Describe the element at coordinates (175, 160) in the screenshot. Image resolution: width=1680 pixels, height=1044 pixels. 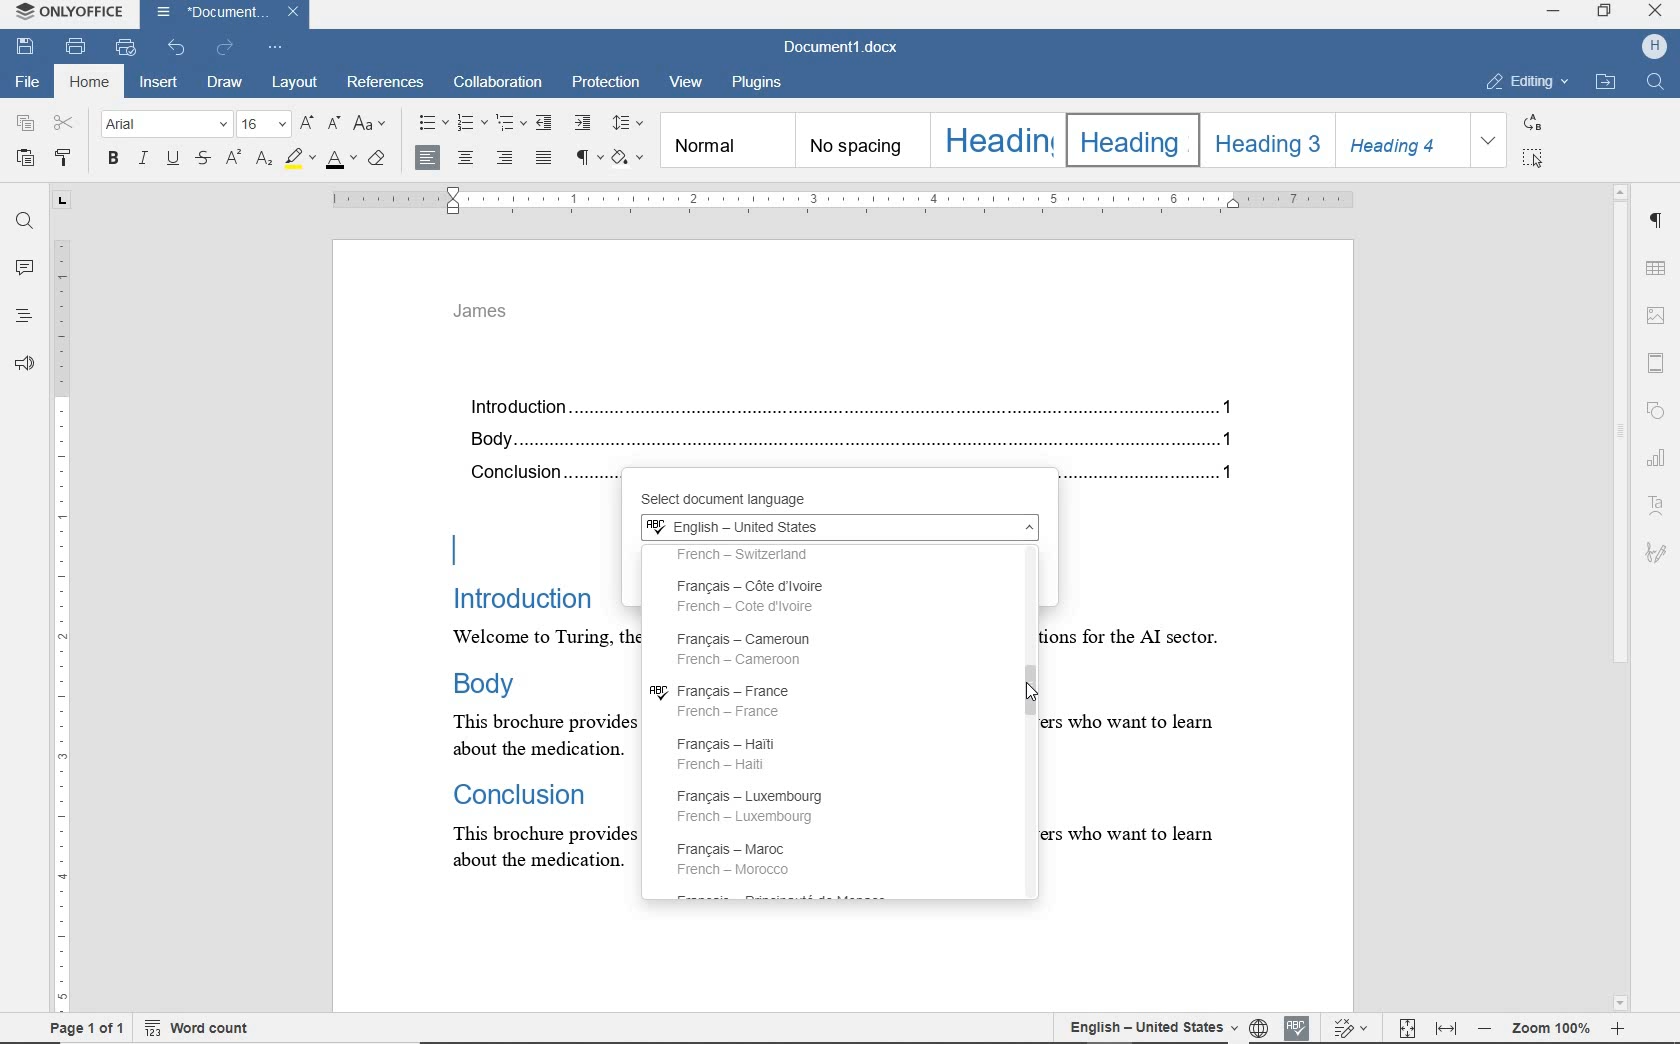
I see `underline` at that location.